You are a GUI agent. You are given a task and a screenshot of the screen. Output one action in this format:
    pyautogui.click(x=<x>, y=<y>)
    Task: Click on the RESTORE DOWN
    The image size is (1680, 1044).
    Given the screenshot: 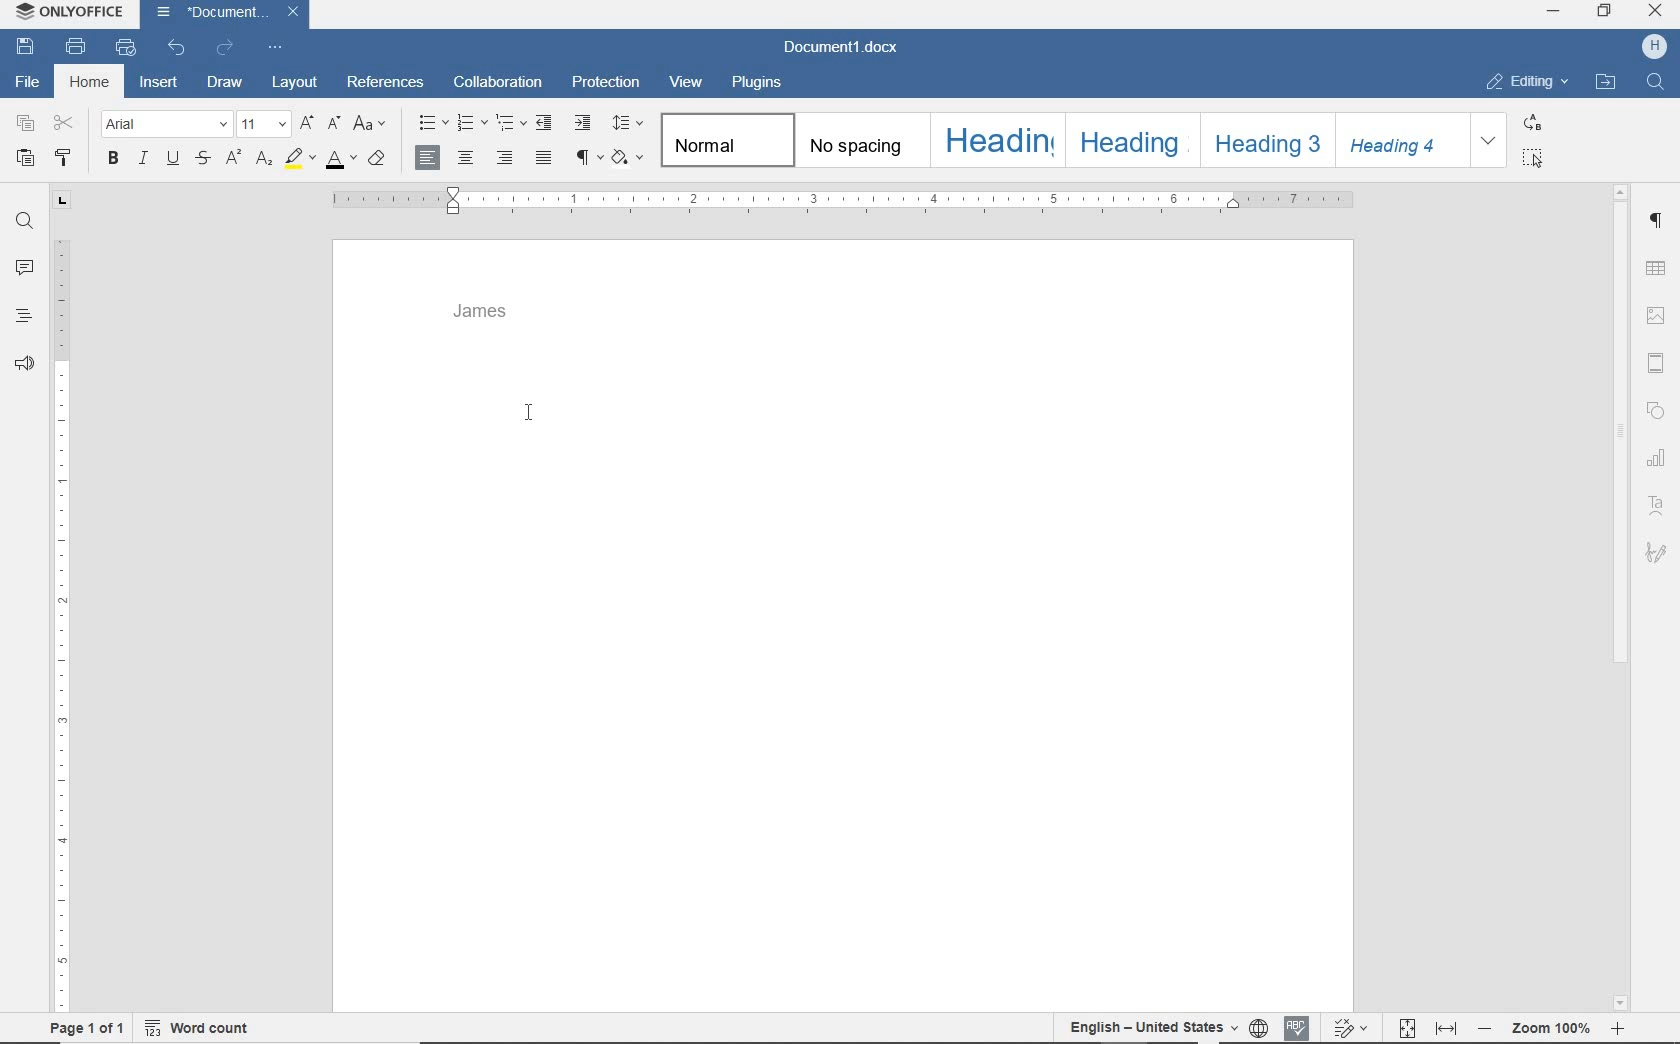 What is the action you would take?
    pyautogui.click(x=1605, y=11)
    